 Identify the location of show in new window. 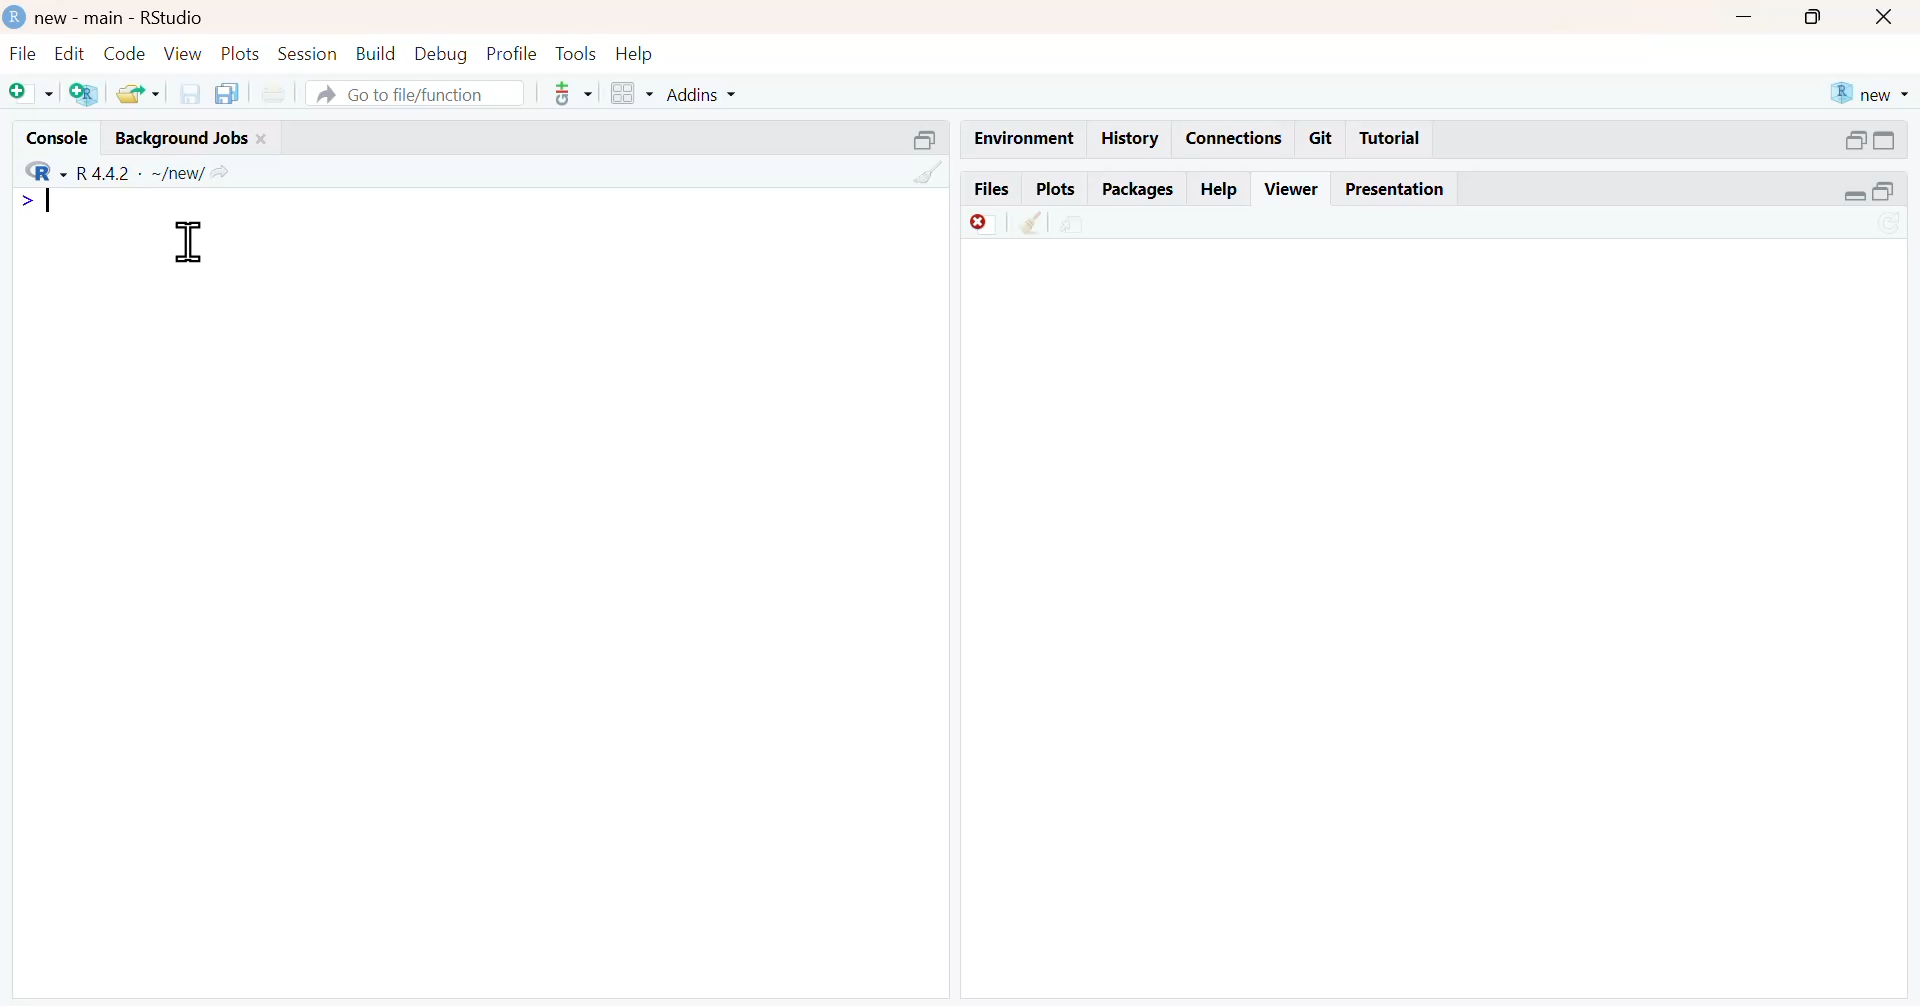
(1076, 223).